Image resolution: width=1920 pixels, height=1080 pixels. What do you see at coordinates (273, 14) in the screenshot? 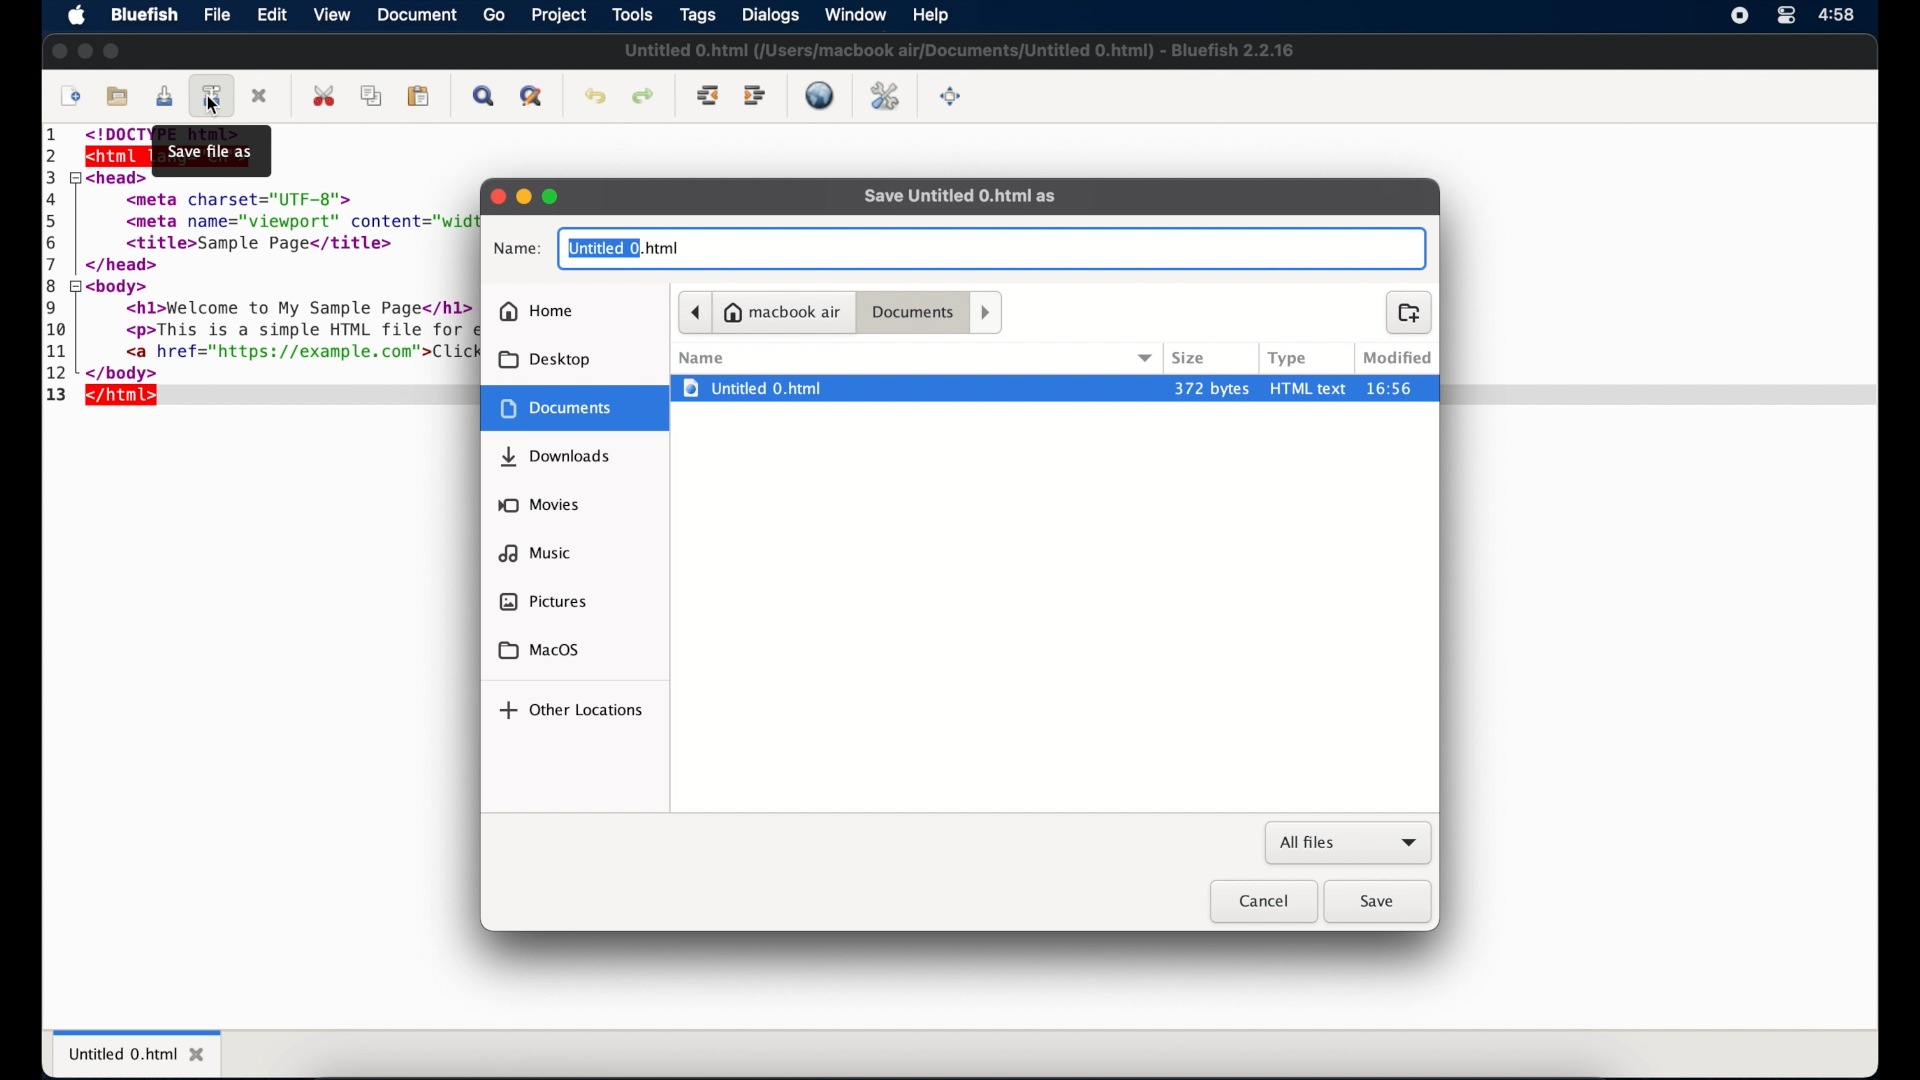
I see `edit` at bounding box center [273, 14].